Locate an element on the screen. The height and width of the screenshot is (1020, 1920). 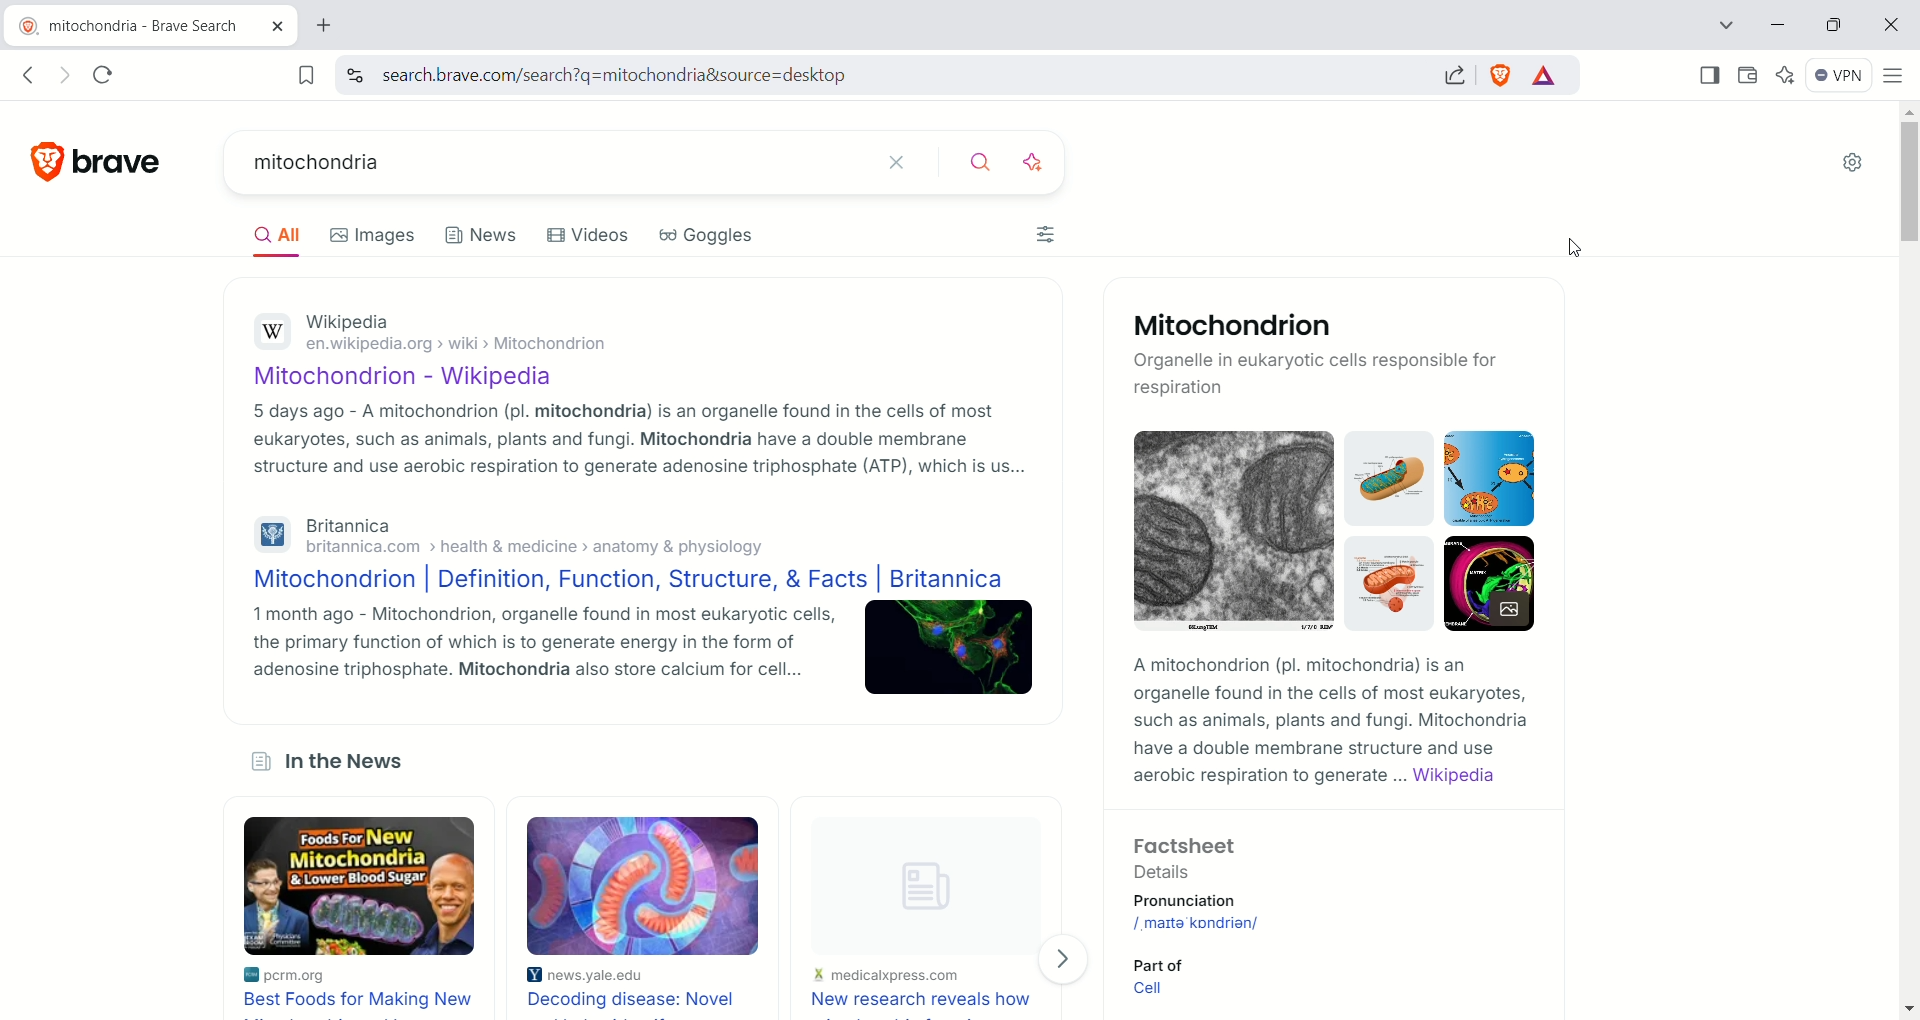
Cell is located at coordinates (1181, 989).